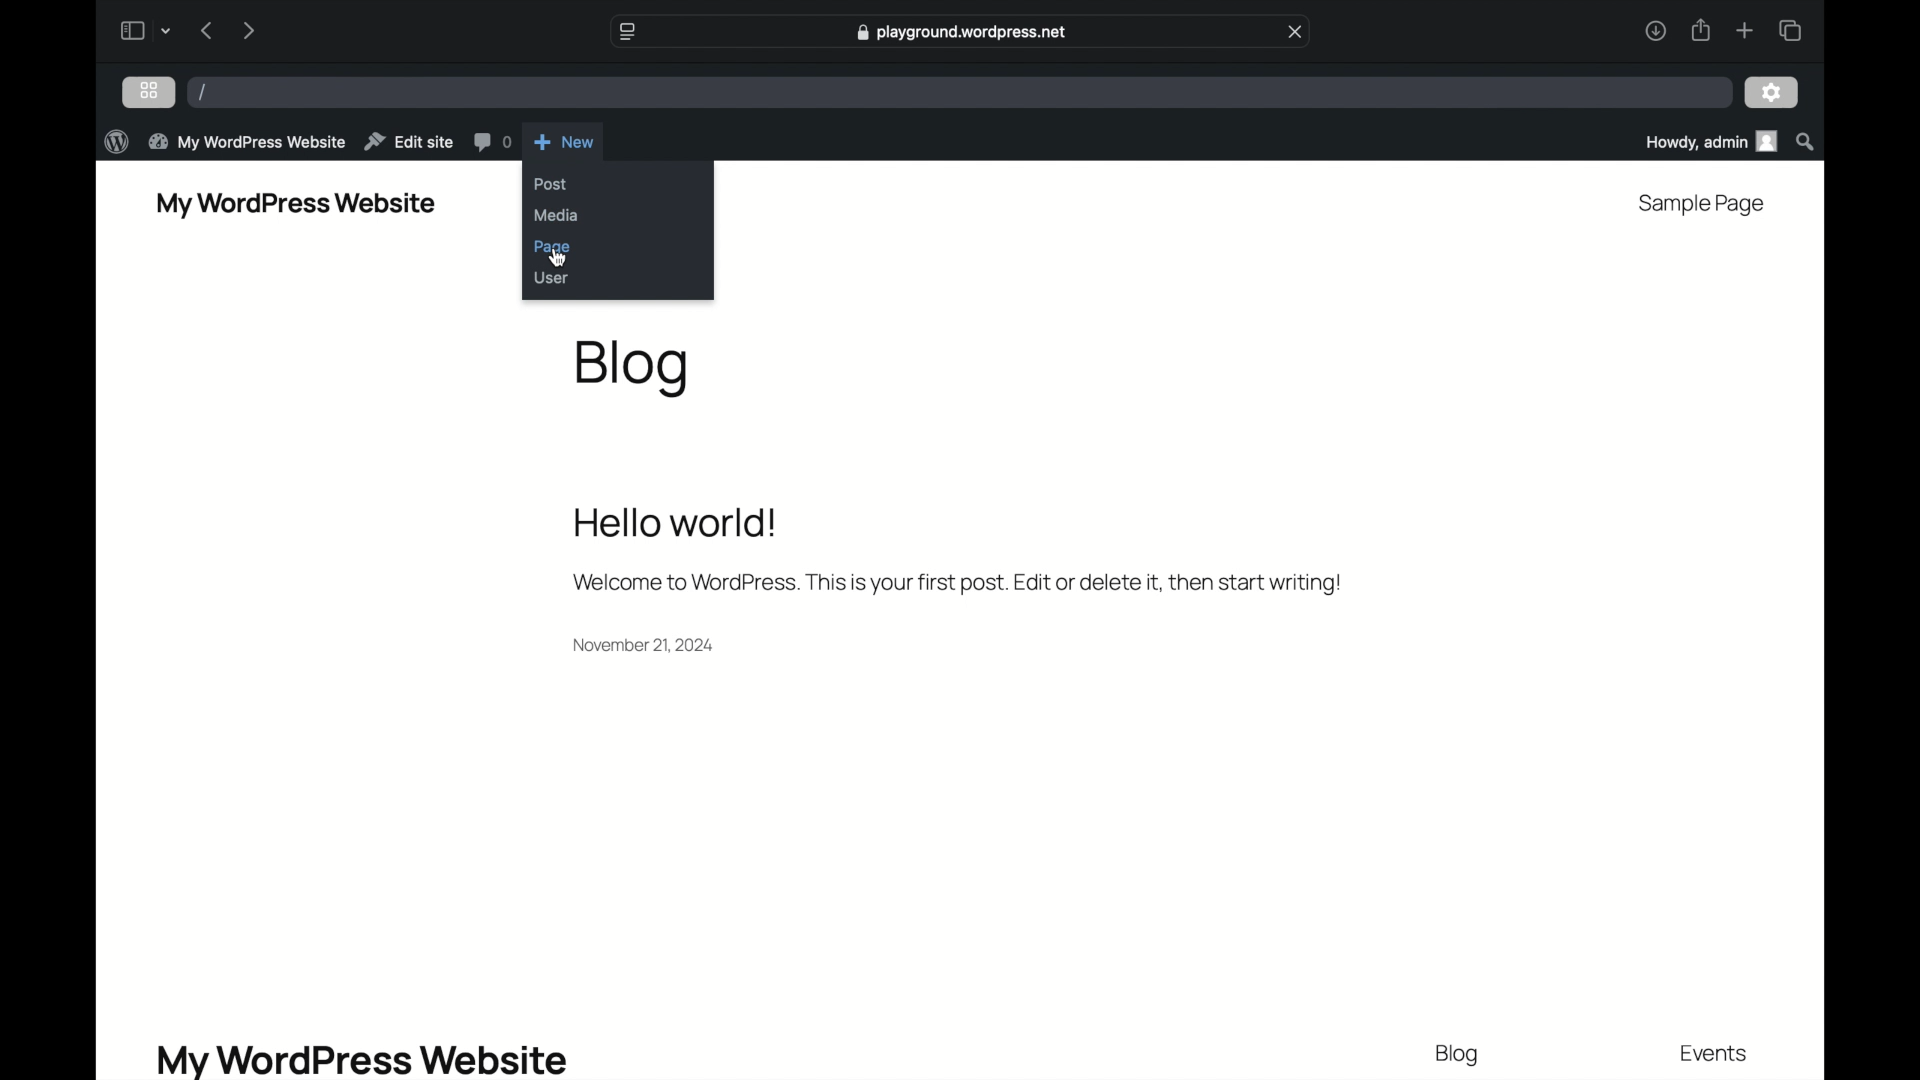 Image resolution: width=1920 pixels, height=1080 pixels. I want to click on media, so click(557, 214).